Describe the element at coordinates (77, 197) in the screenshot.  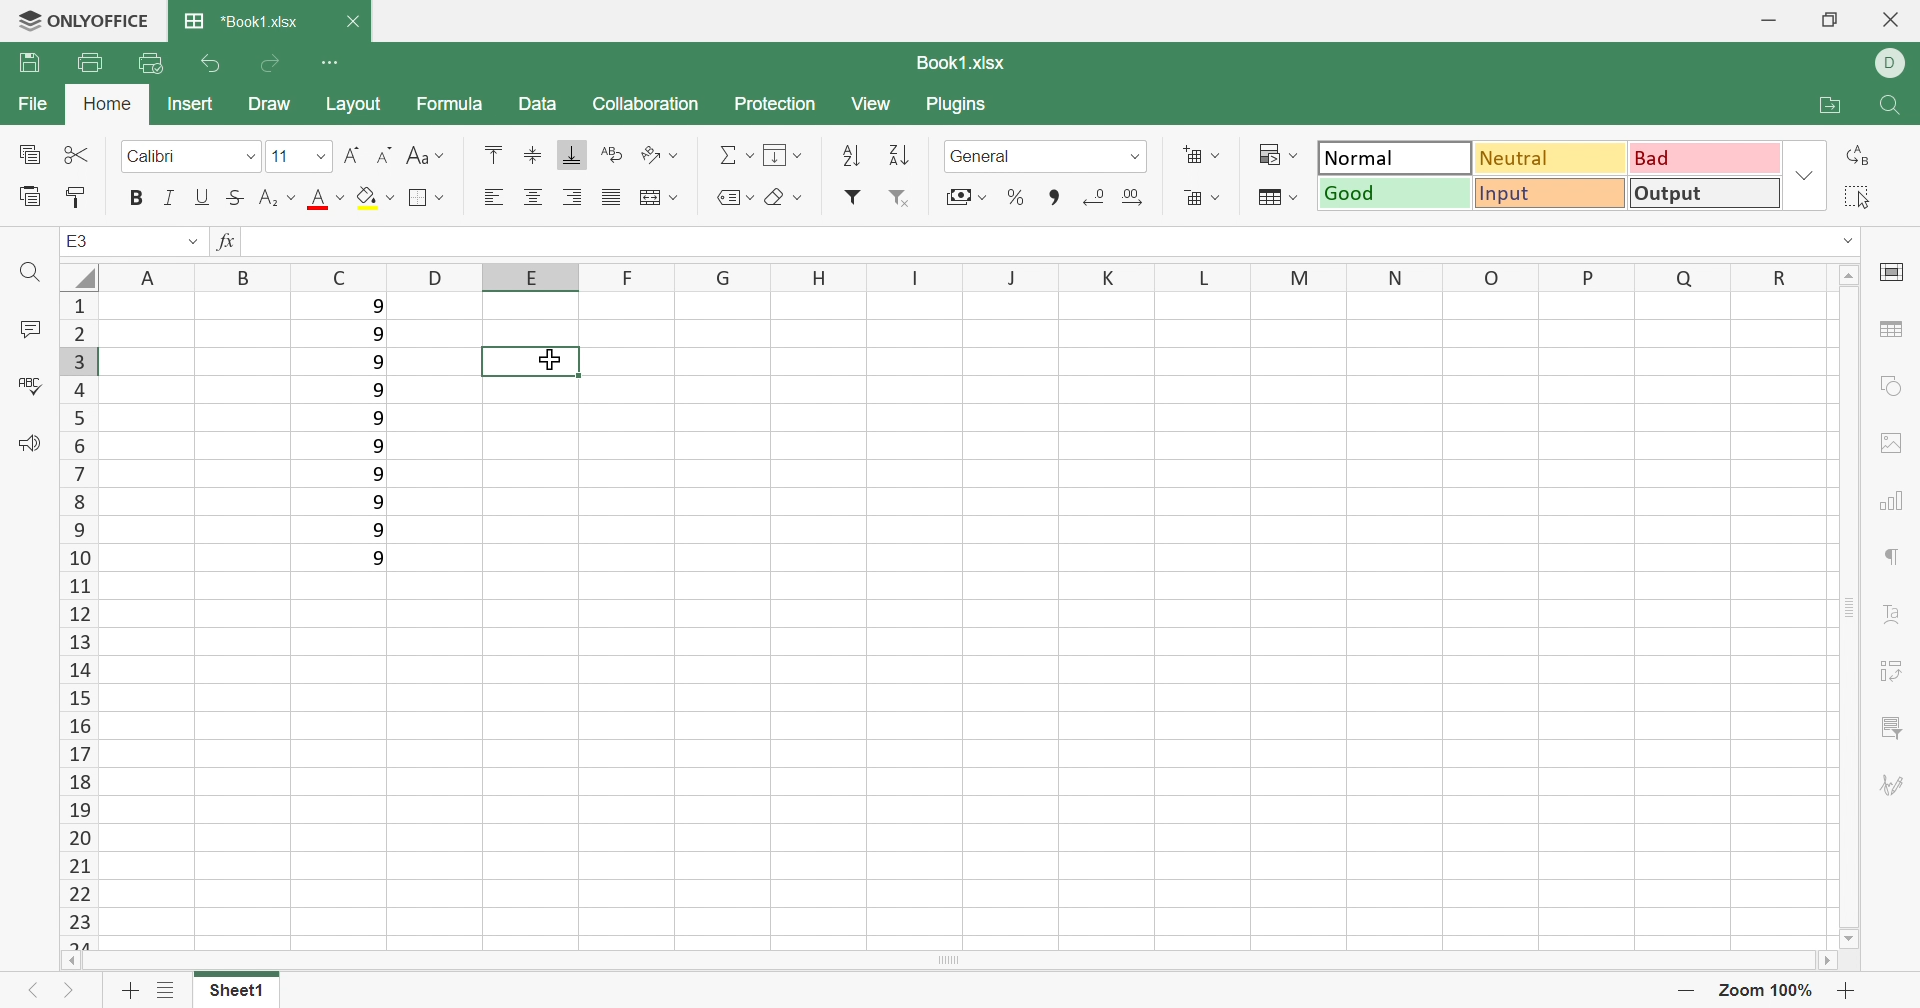
I see `Copy Style` at that location.